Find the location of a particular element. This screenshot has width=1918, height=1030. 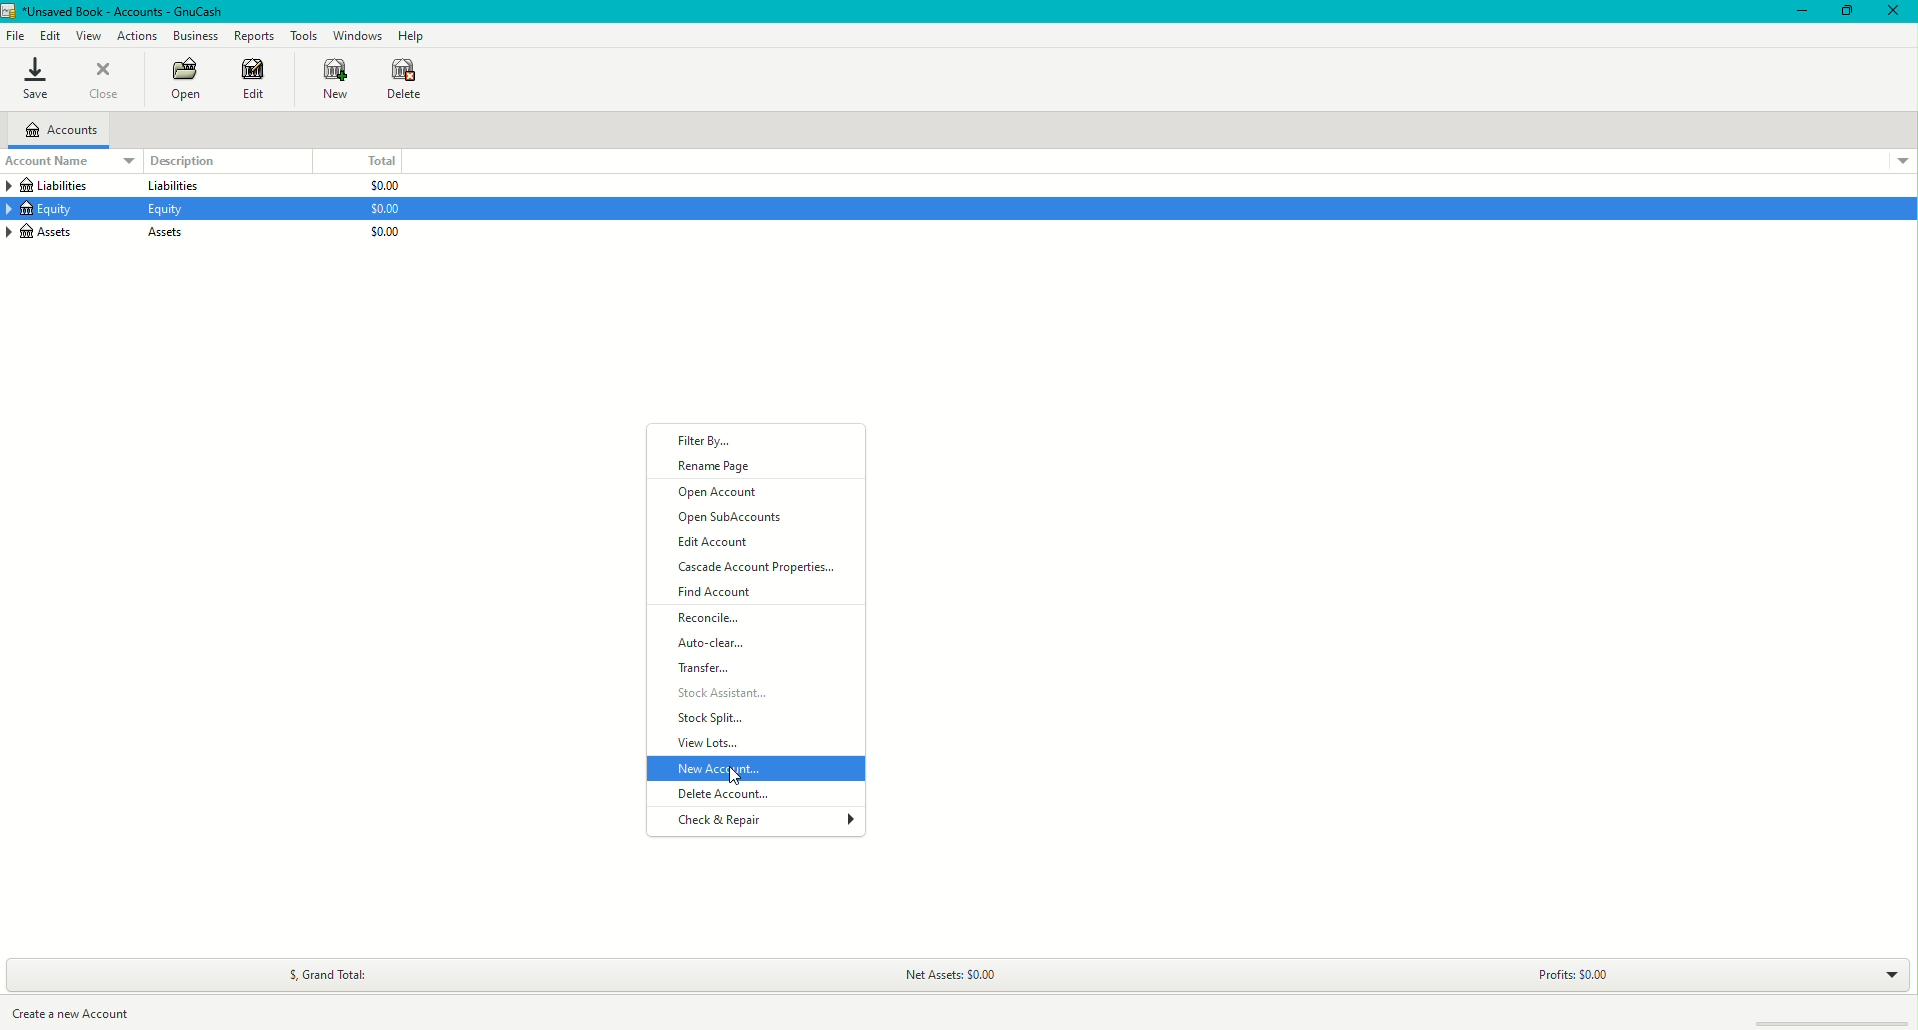

Reconcile is located at coordinates (706, 620).